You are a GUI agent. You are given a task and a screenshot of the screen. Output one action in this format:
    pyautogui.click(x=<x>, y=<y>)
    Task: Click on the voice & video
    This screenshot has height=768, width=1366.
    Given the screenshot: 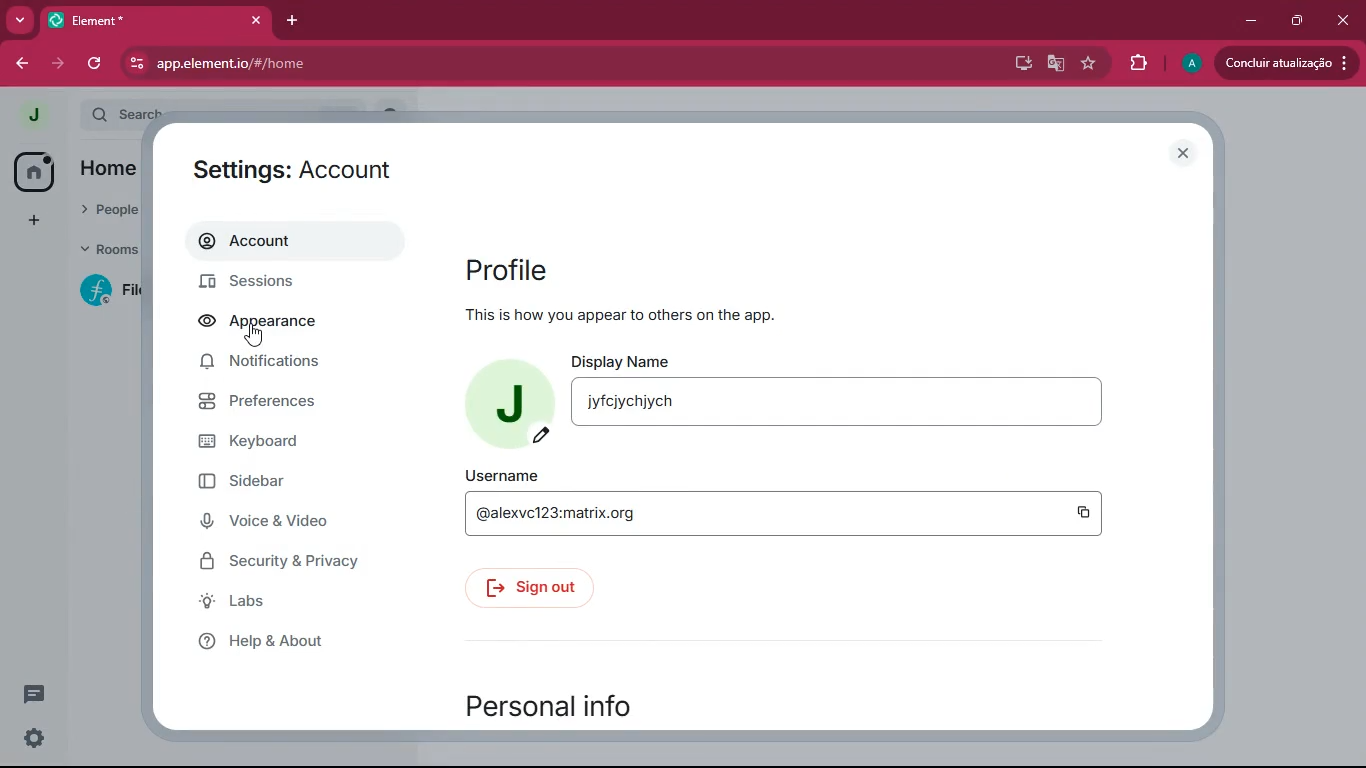 What is the action you would take?
    pyautogui.click(x=290, y=523)
    